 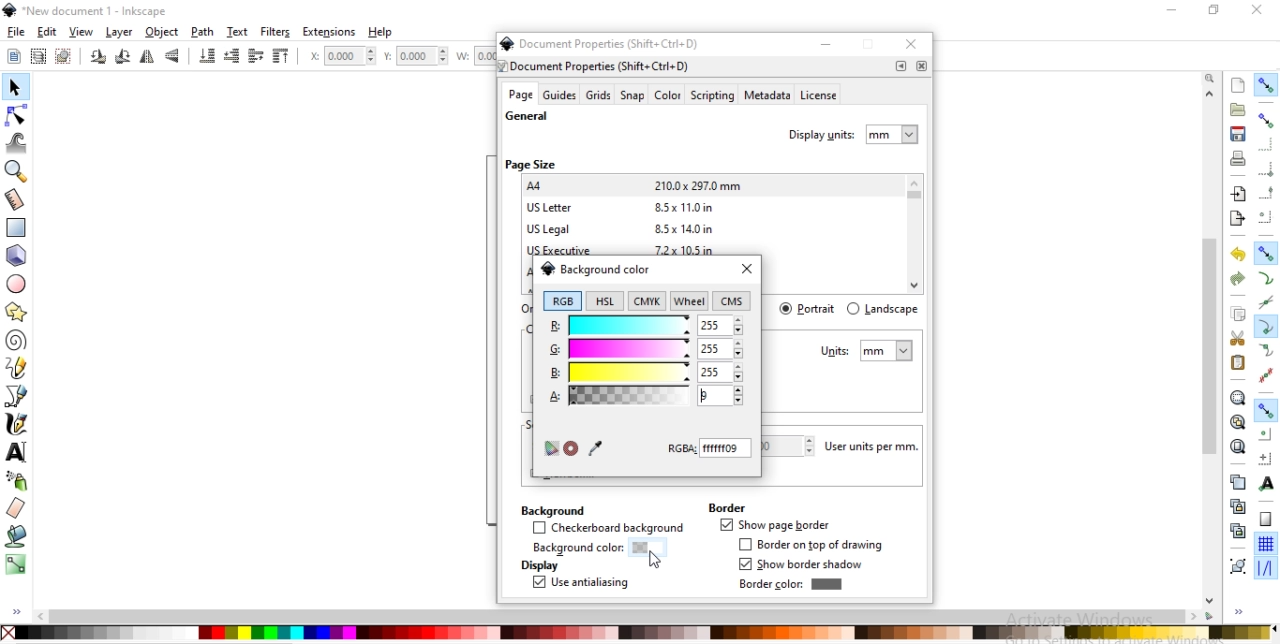 I want to click on border, so click(x=726, y=507).